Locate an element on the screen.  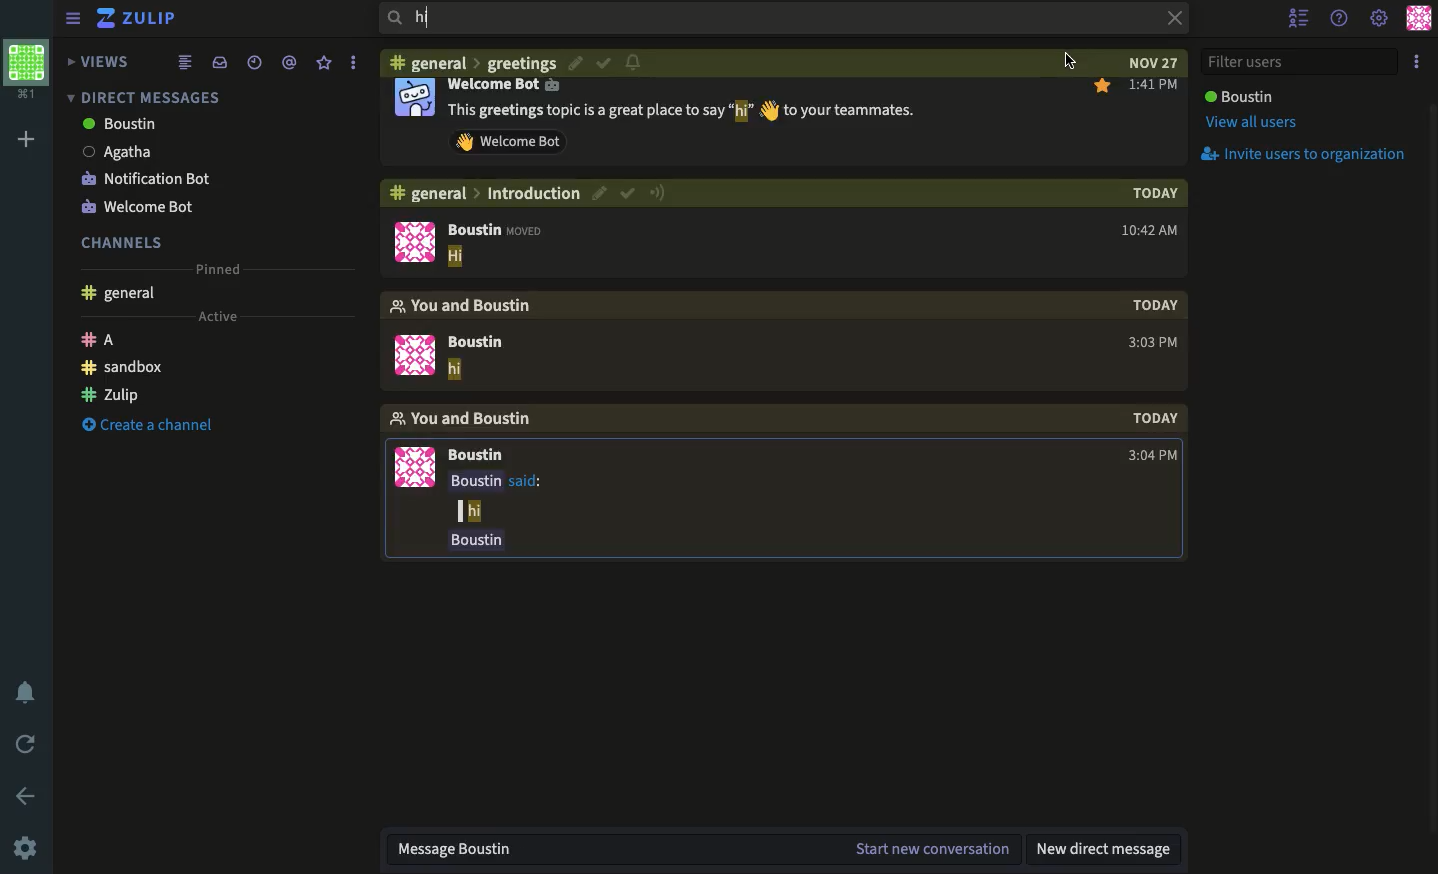
Favorite is located at coordinates (324, 63).